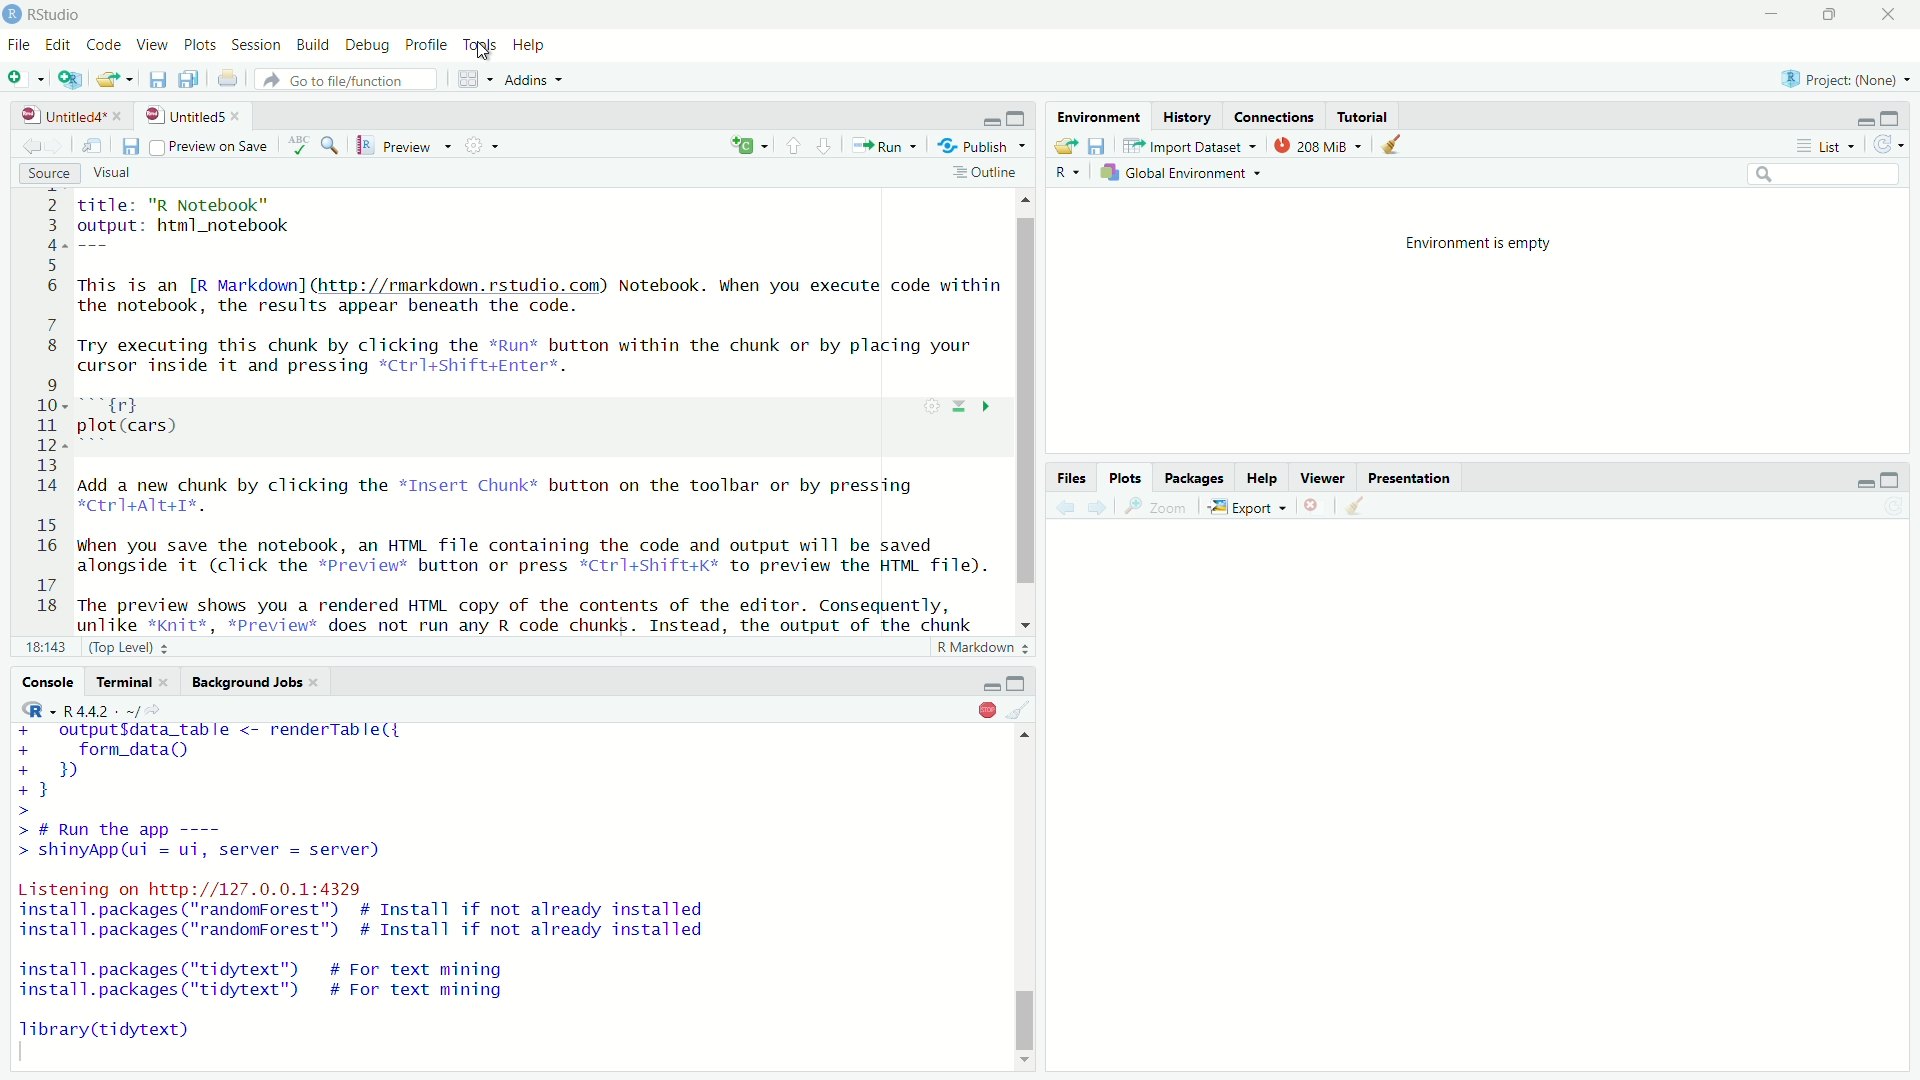  I want to click on Untitled5, so click(182, 116).